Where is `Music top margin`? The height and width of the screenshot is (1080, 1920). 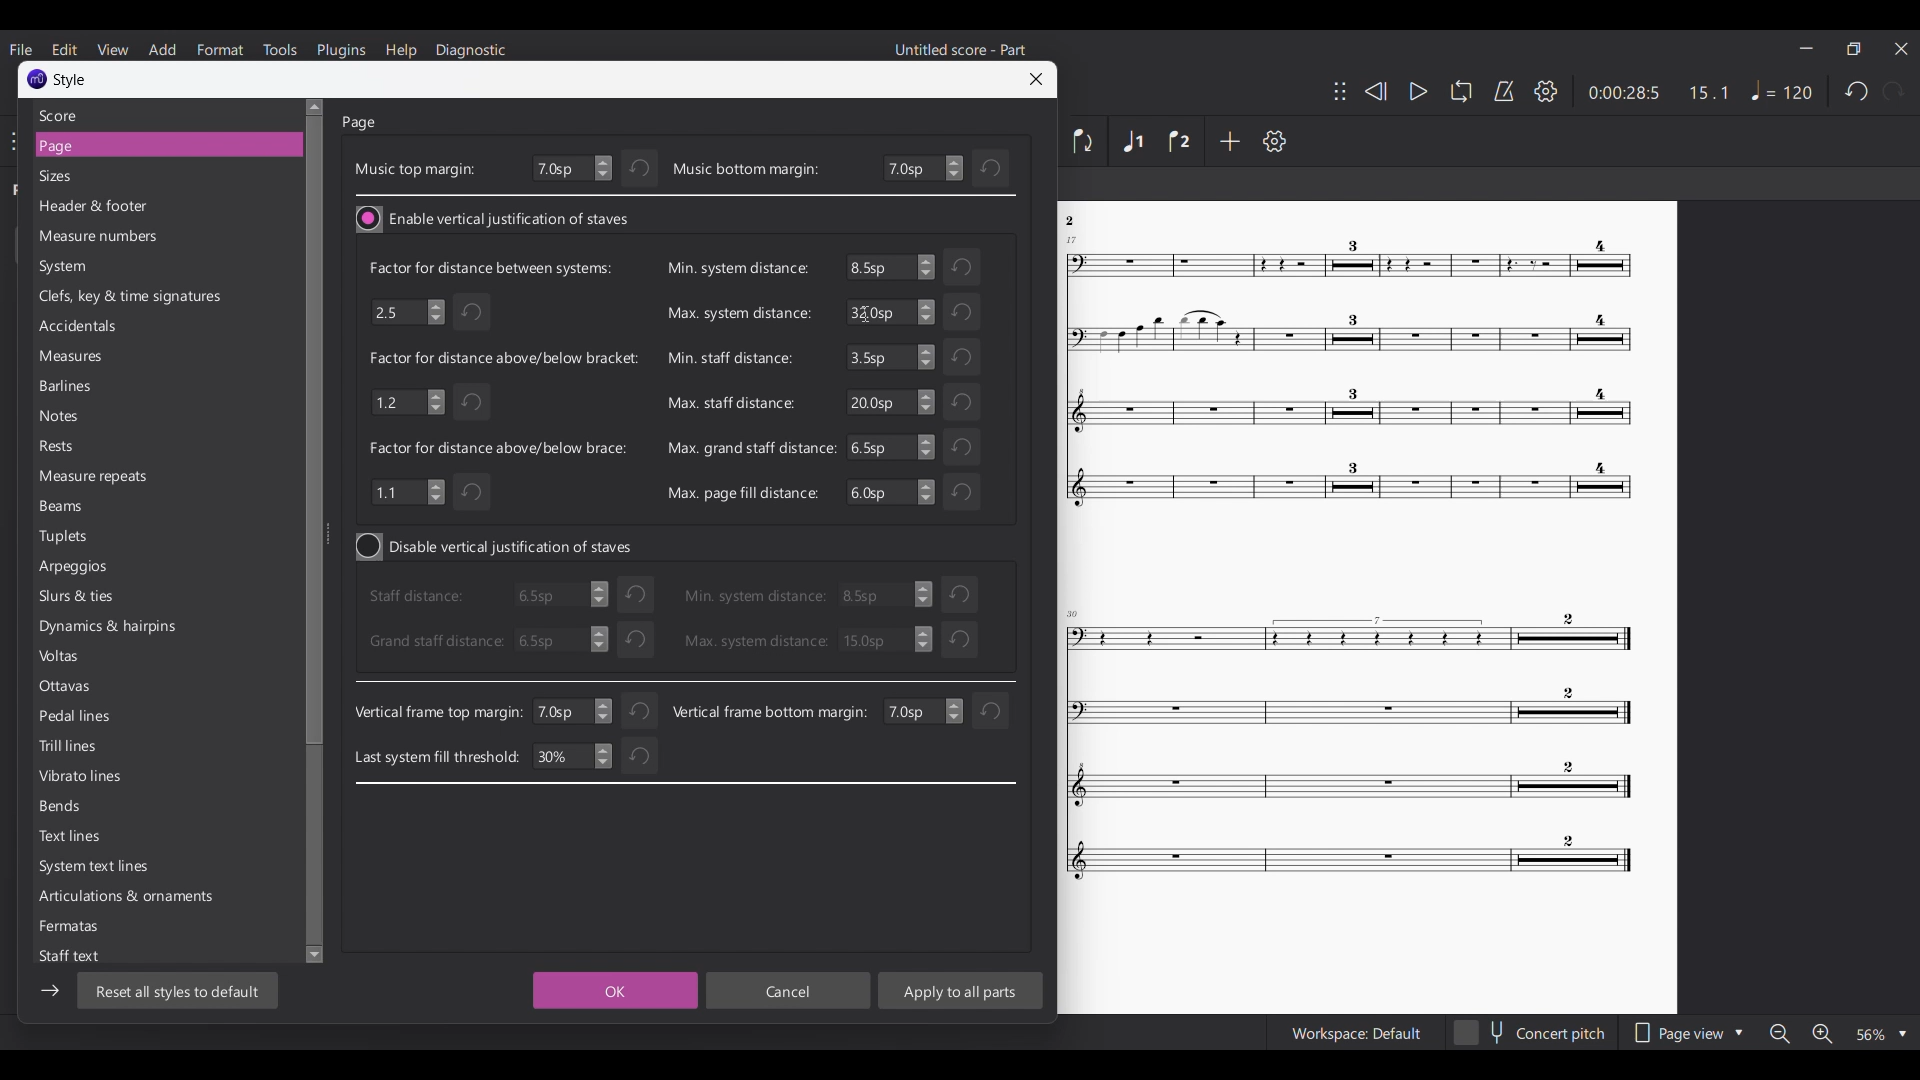 Music top margin is located at coordinates (414, 169).